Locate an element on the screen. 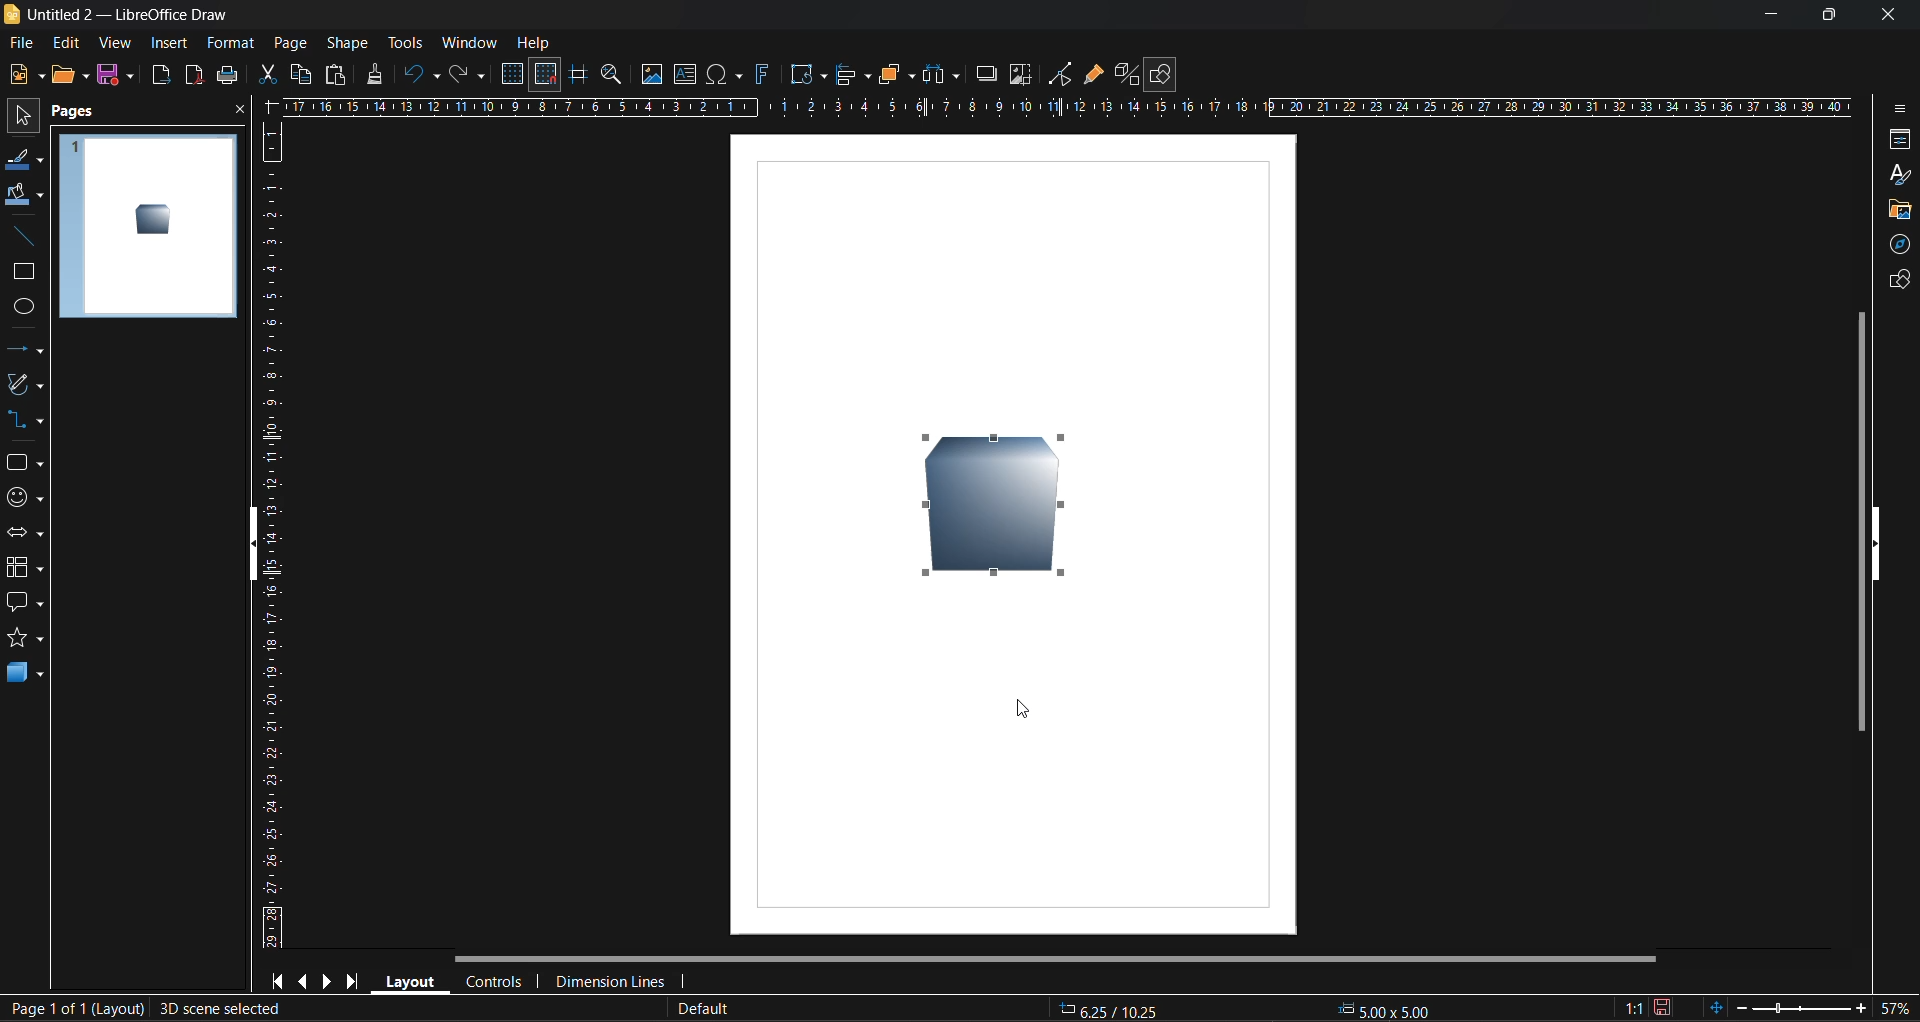 This screenshot has width=1920, height=1022. page number is located at coordinates (74, 1010).